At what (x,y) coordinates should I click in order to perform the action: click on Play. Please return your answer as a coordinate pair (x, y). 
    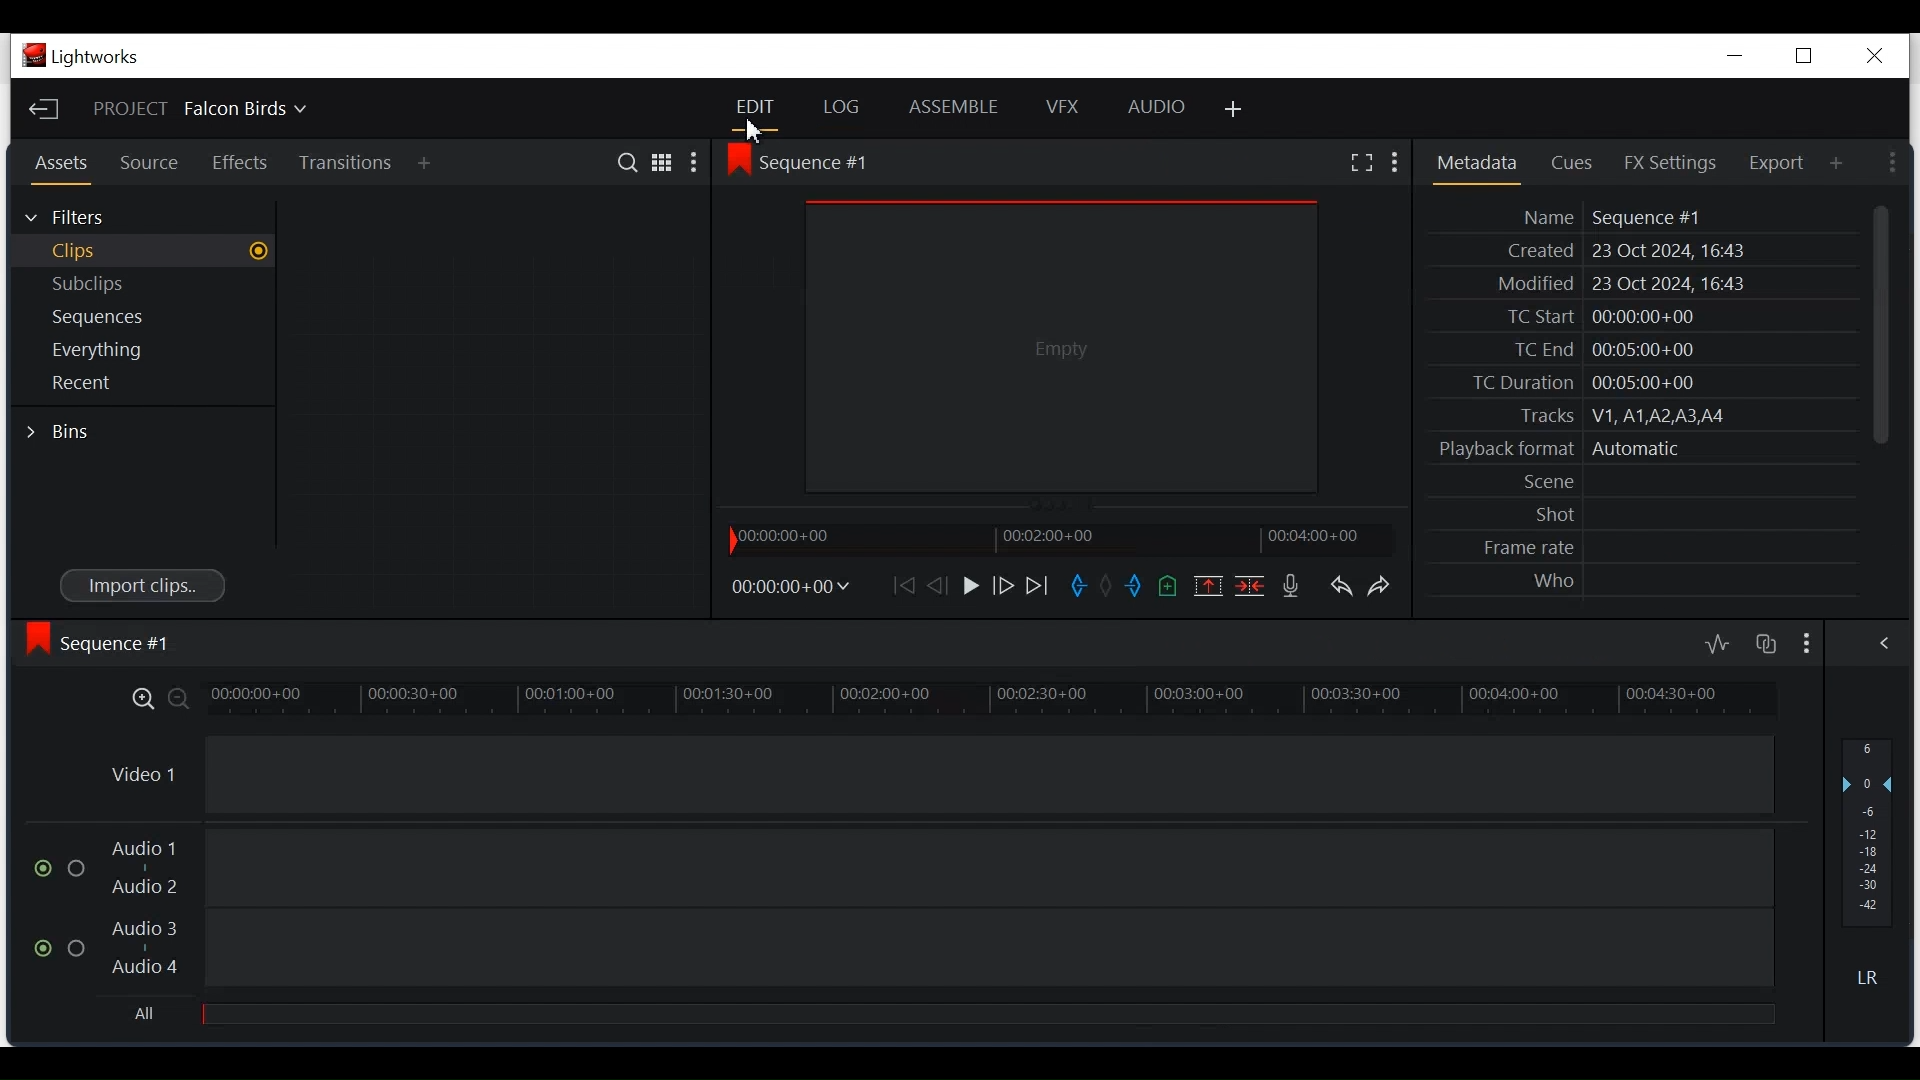
    Looking at the image, I should click on (969, 585).